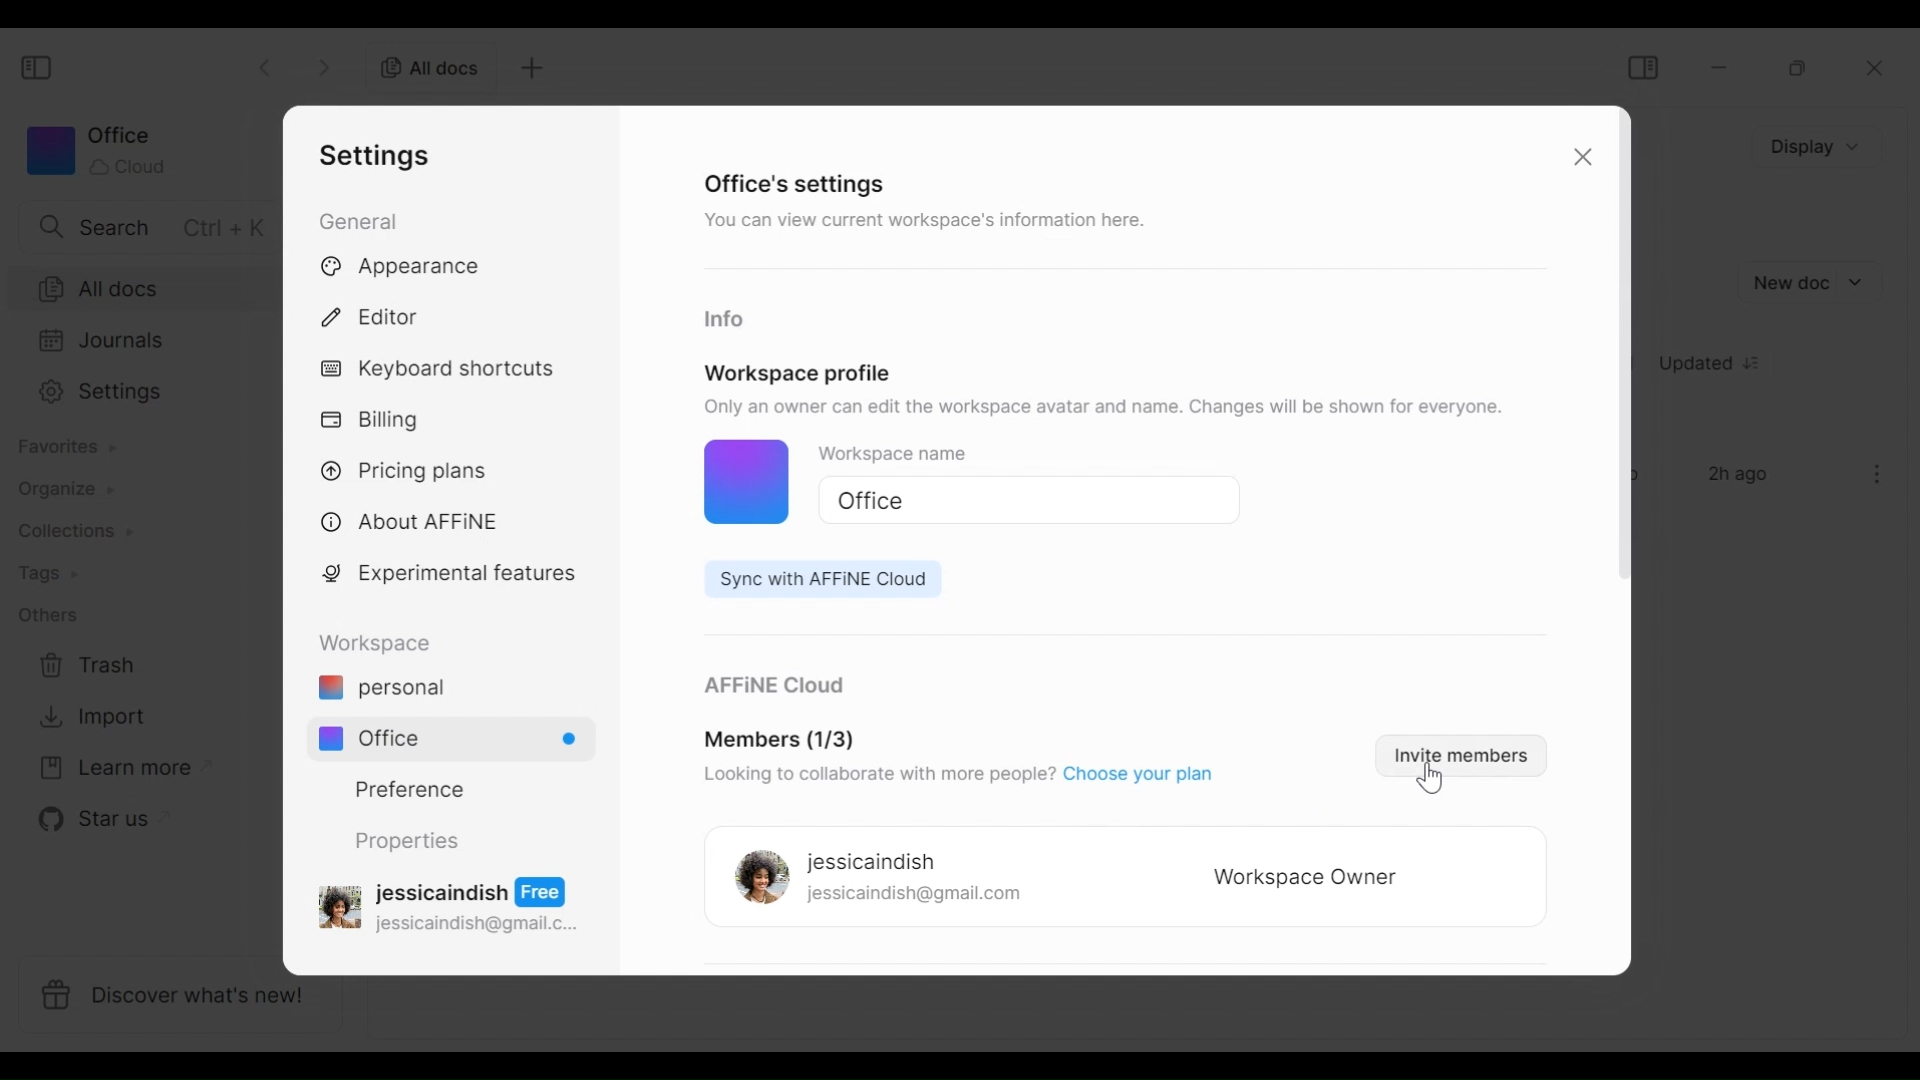 The height and width of the screenshot is (1080, 1920). I want to click on Office, so click(1020, 501).